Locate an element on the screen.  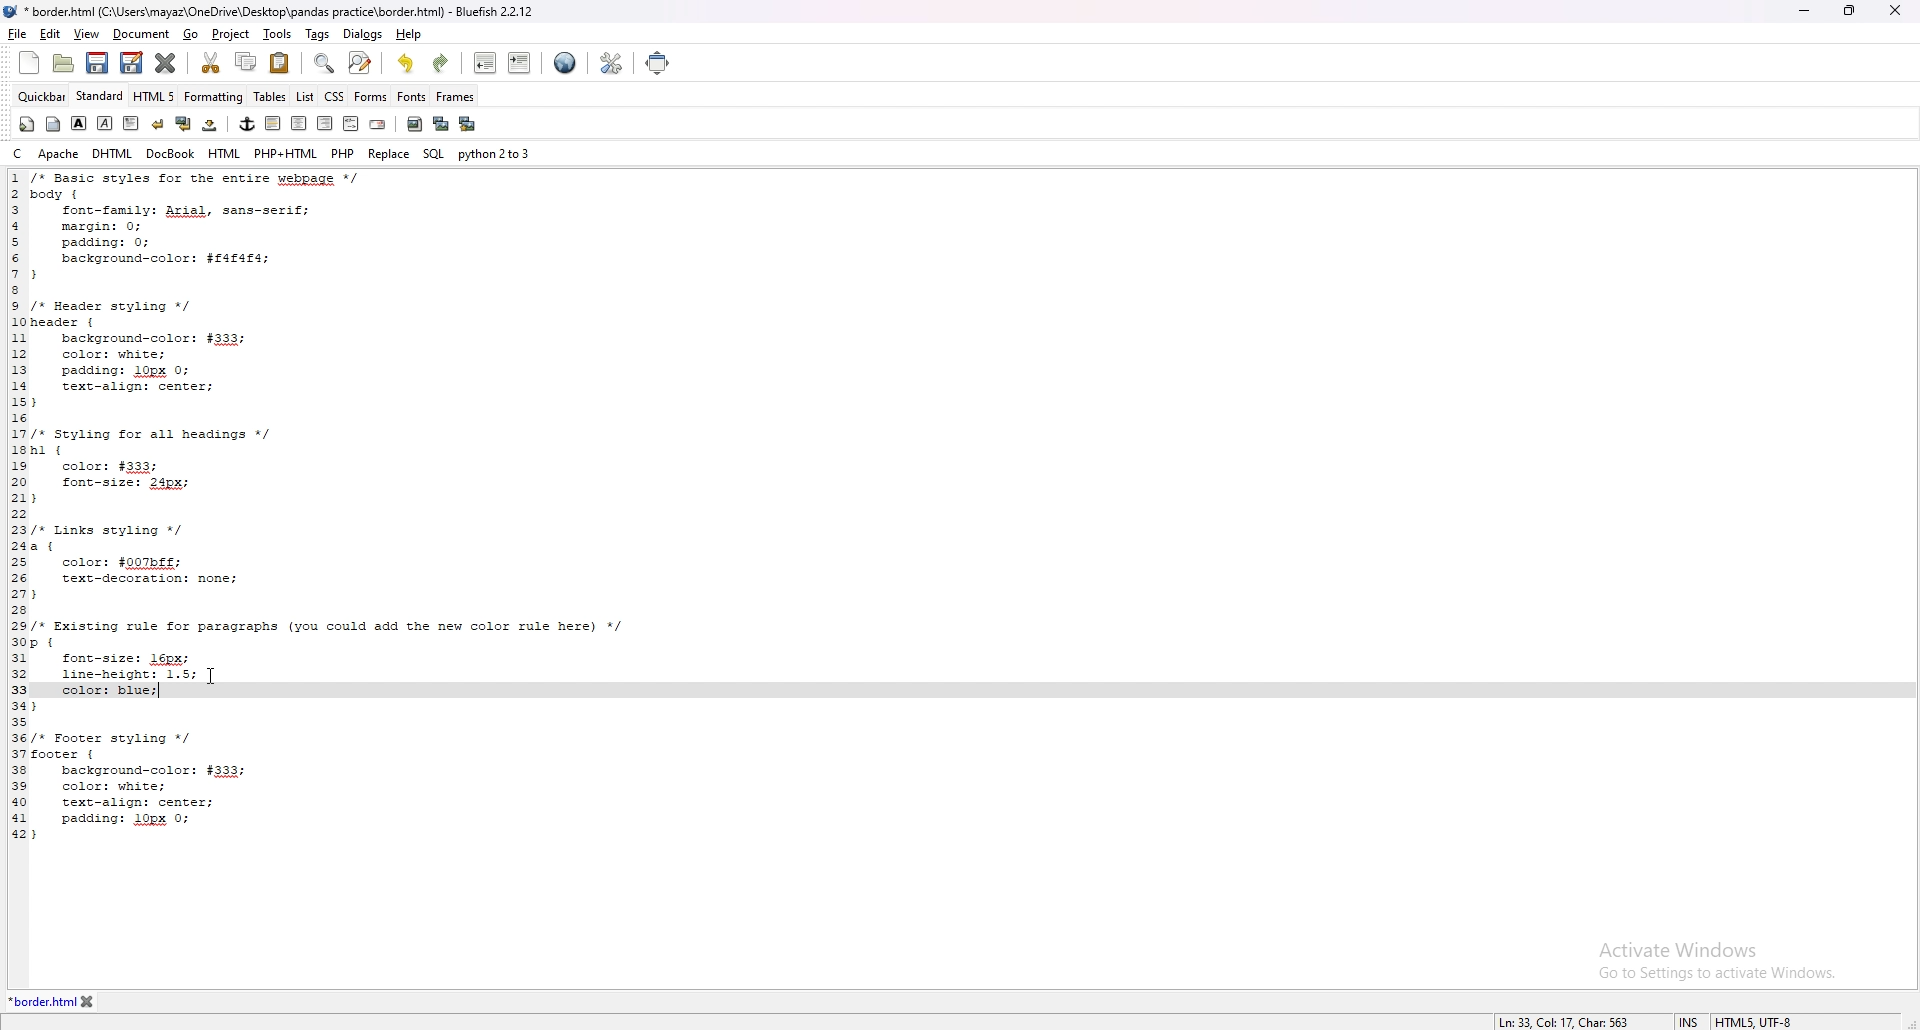
edit preference is located at coordinates (613, 65).